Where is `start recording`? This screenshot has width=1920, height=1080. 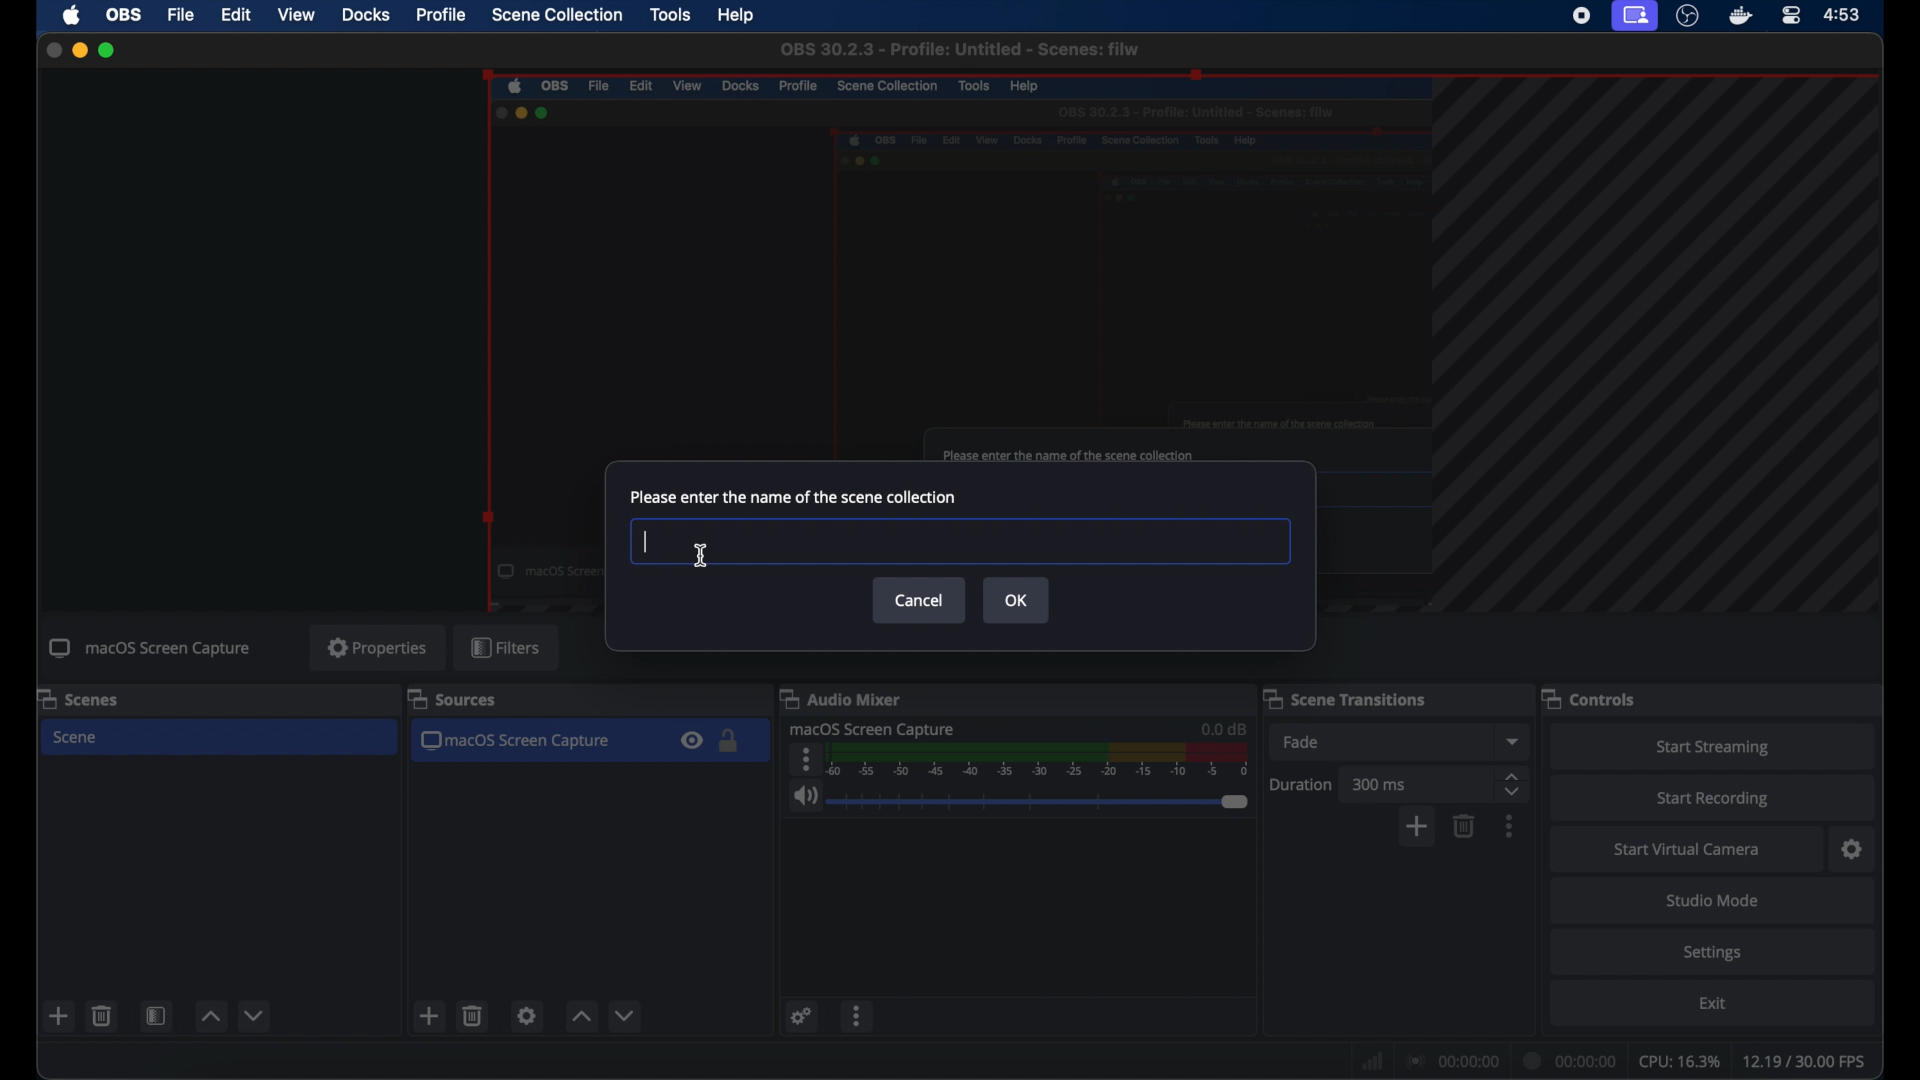
start recording is located at coordinates (1718, 796).